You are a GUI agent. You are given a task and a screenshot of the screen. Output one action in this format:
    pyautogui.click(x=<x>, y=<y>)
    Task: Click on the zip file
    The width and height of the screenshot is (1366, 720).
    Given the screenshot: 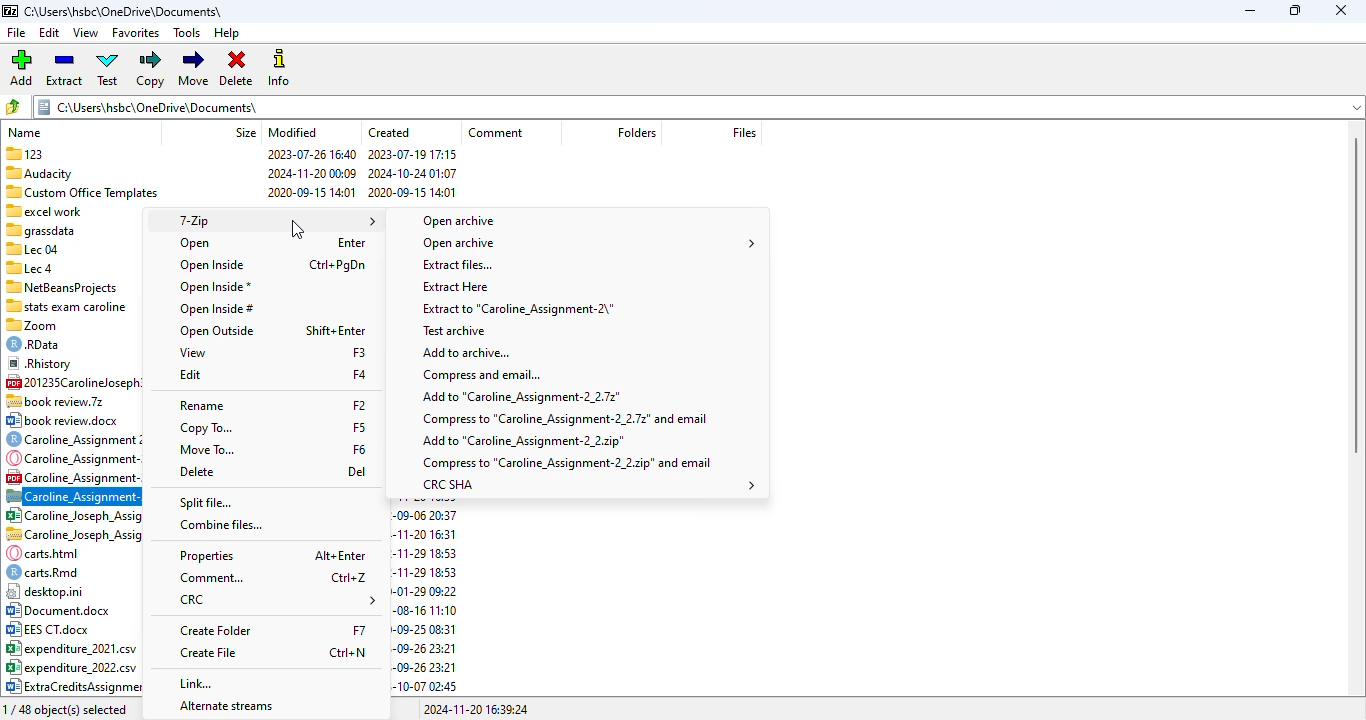 What is the action you would take?
    pyautogui.click(x=73, y=495)
    